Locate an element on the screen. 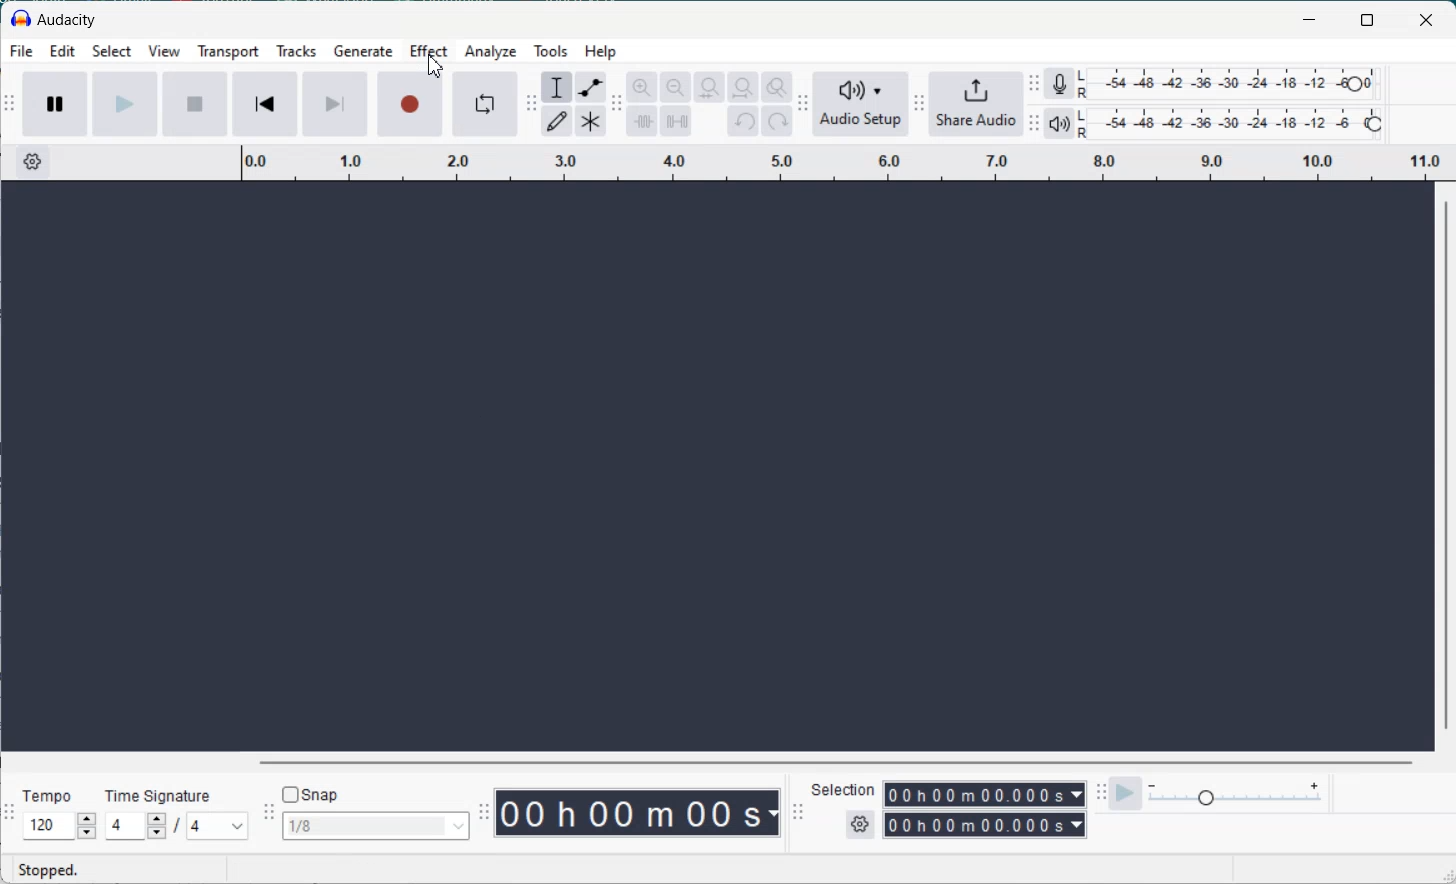 Image resolution: width=1456 pixels, height=884 pixels. Start hh:mm:ss time is located at coordinates (985, 794).